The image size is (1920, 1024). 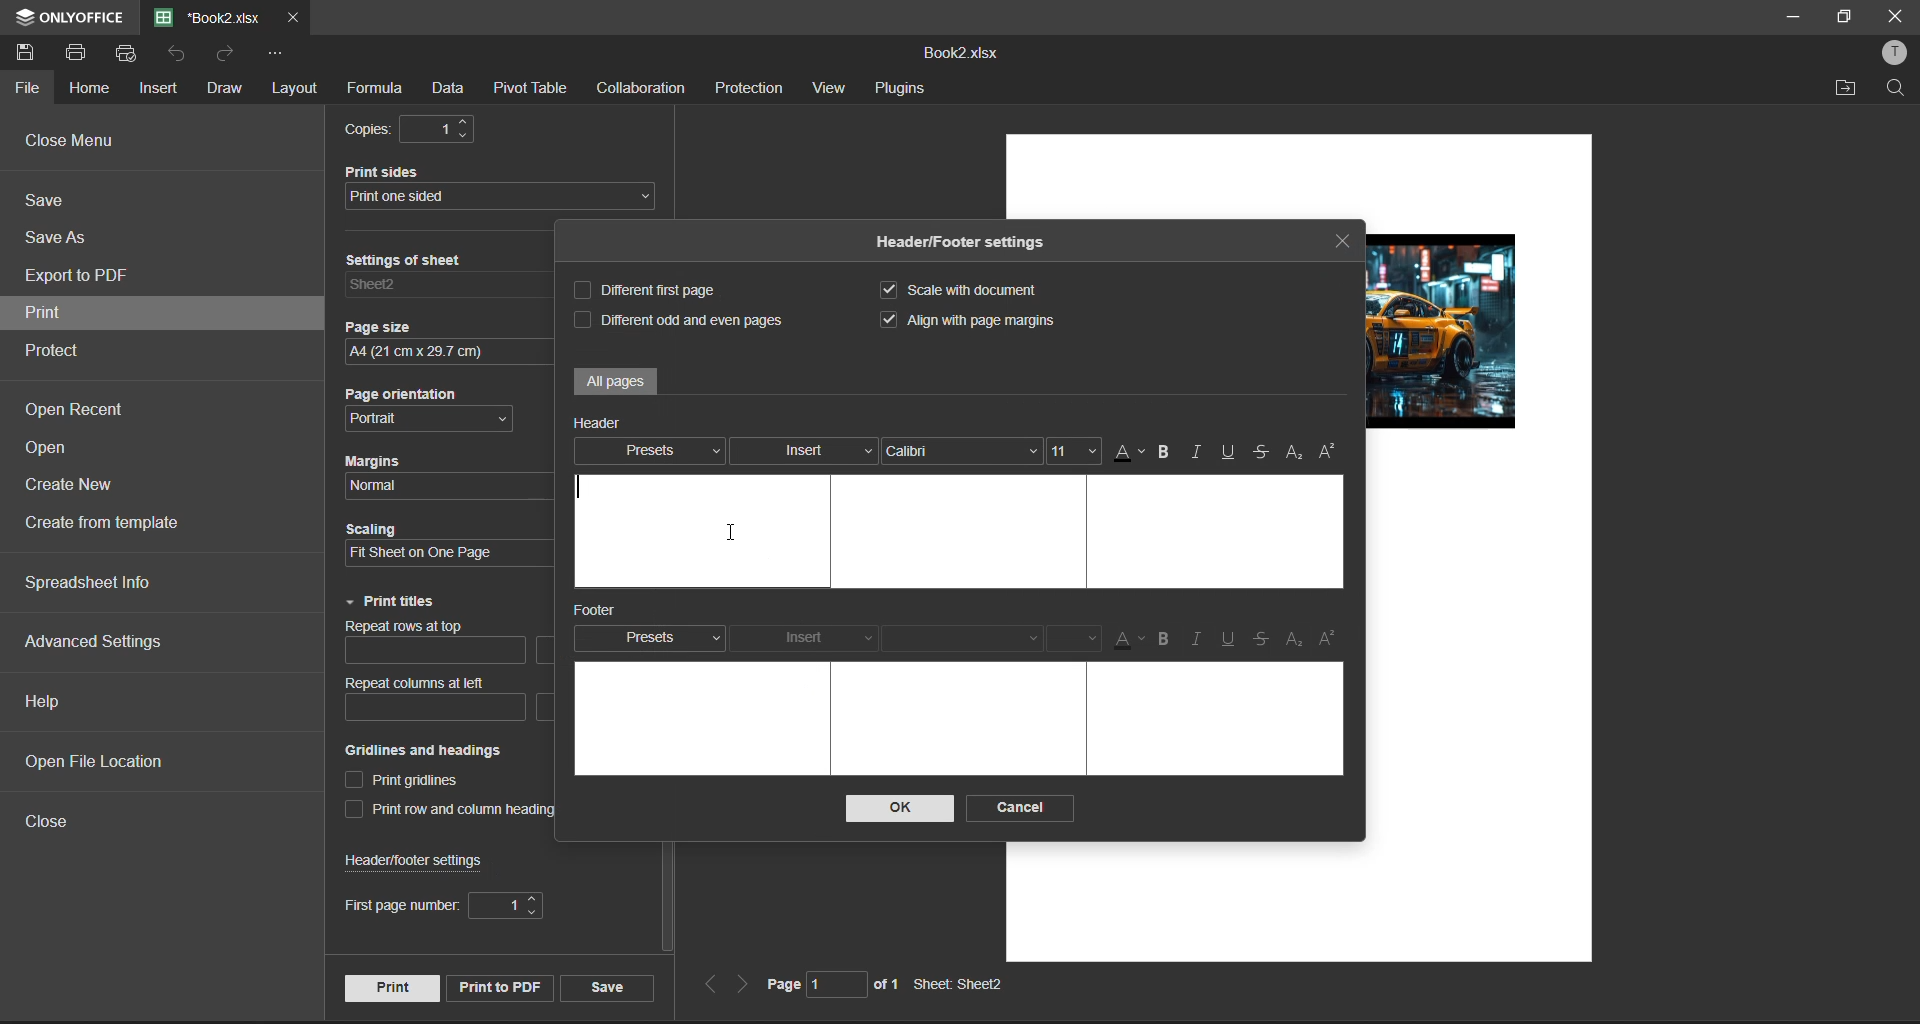 What do you see at coordinates (1344, 244) in the screenshot?
I see `close tab` at bounding box center [1344, 244].